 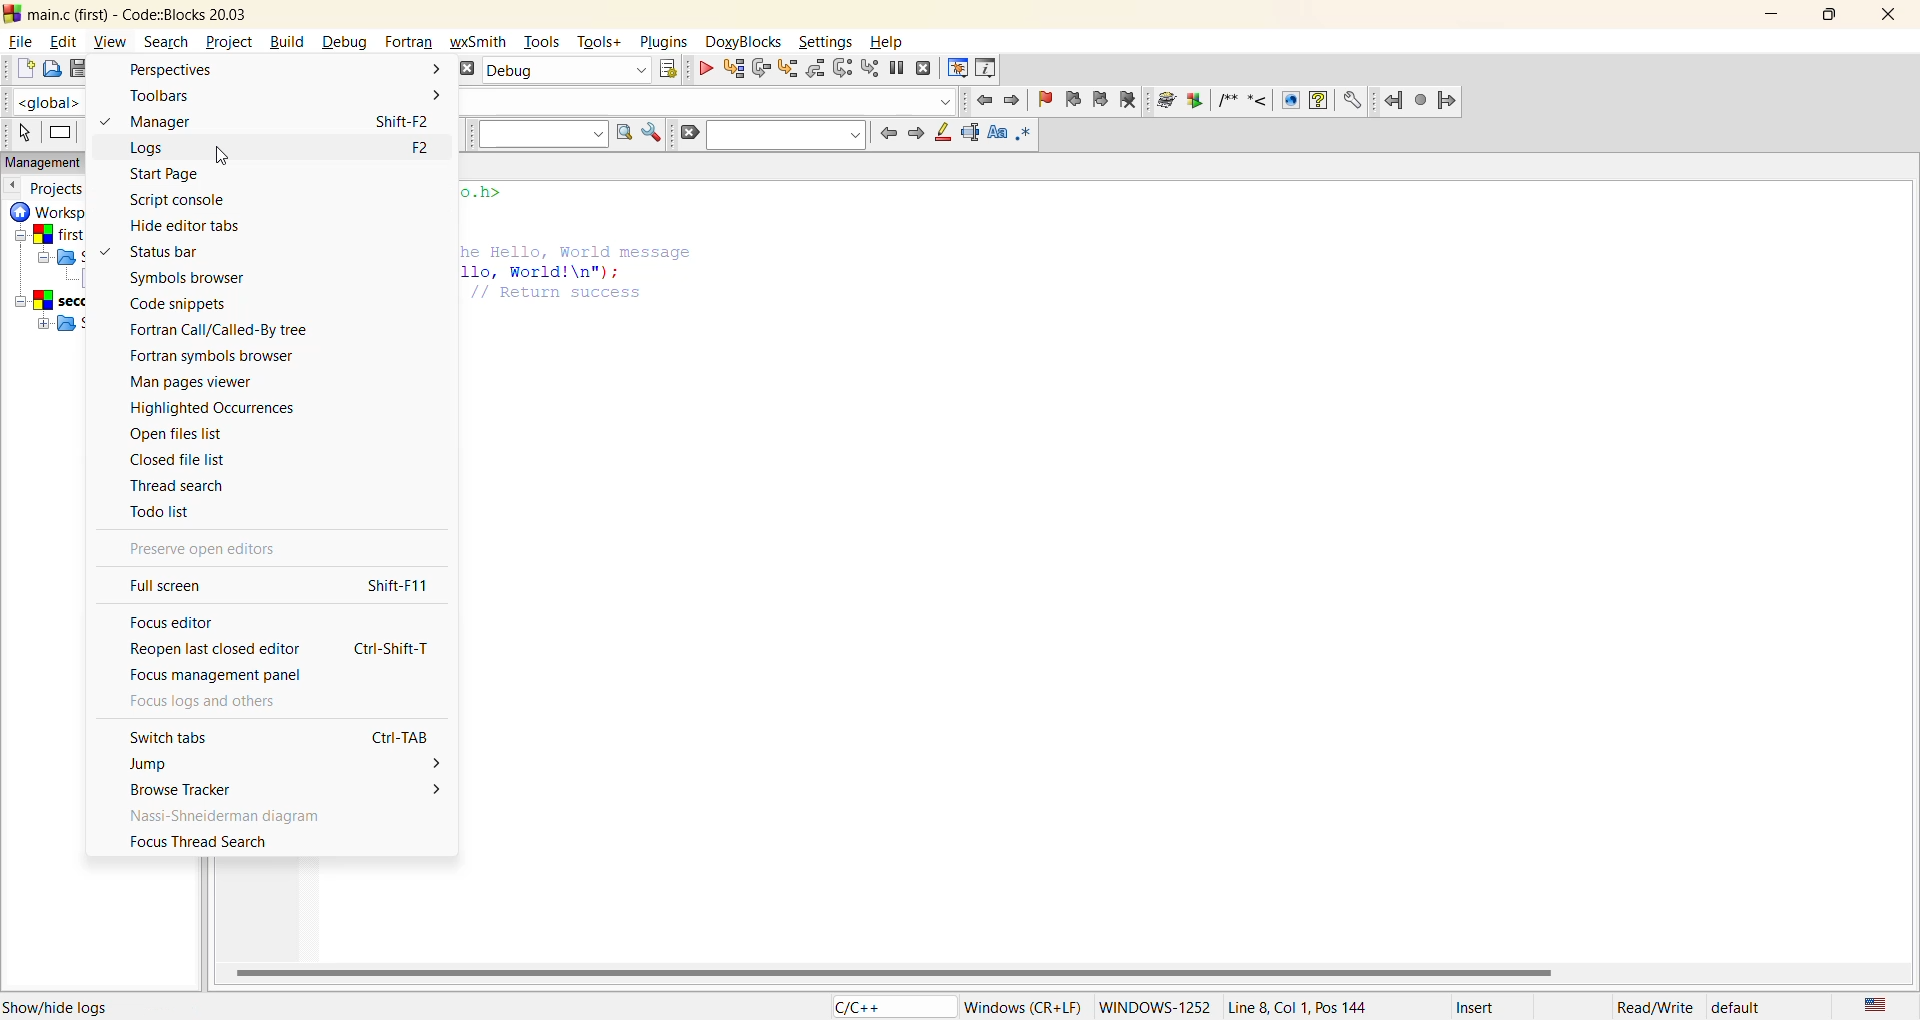 I want to click on next instruction, so click(x=843, y=69).